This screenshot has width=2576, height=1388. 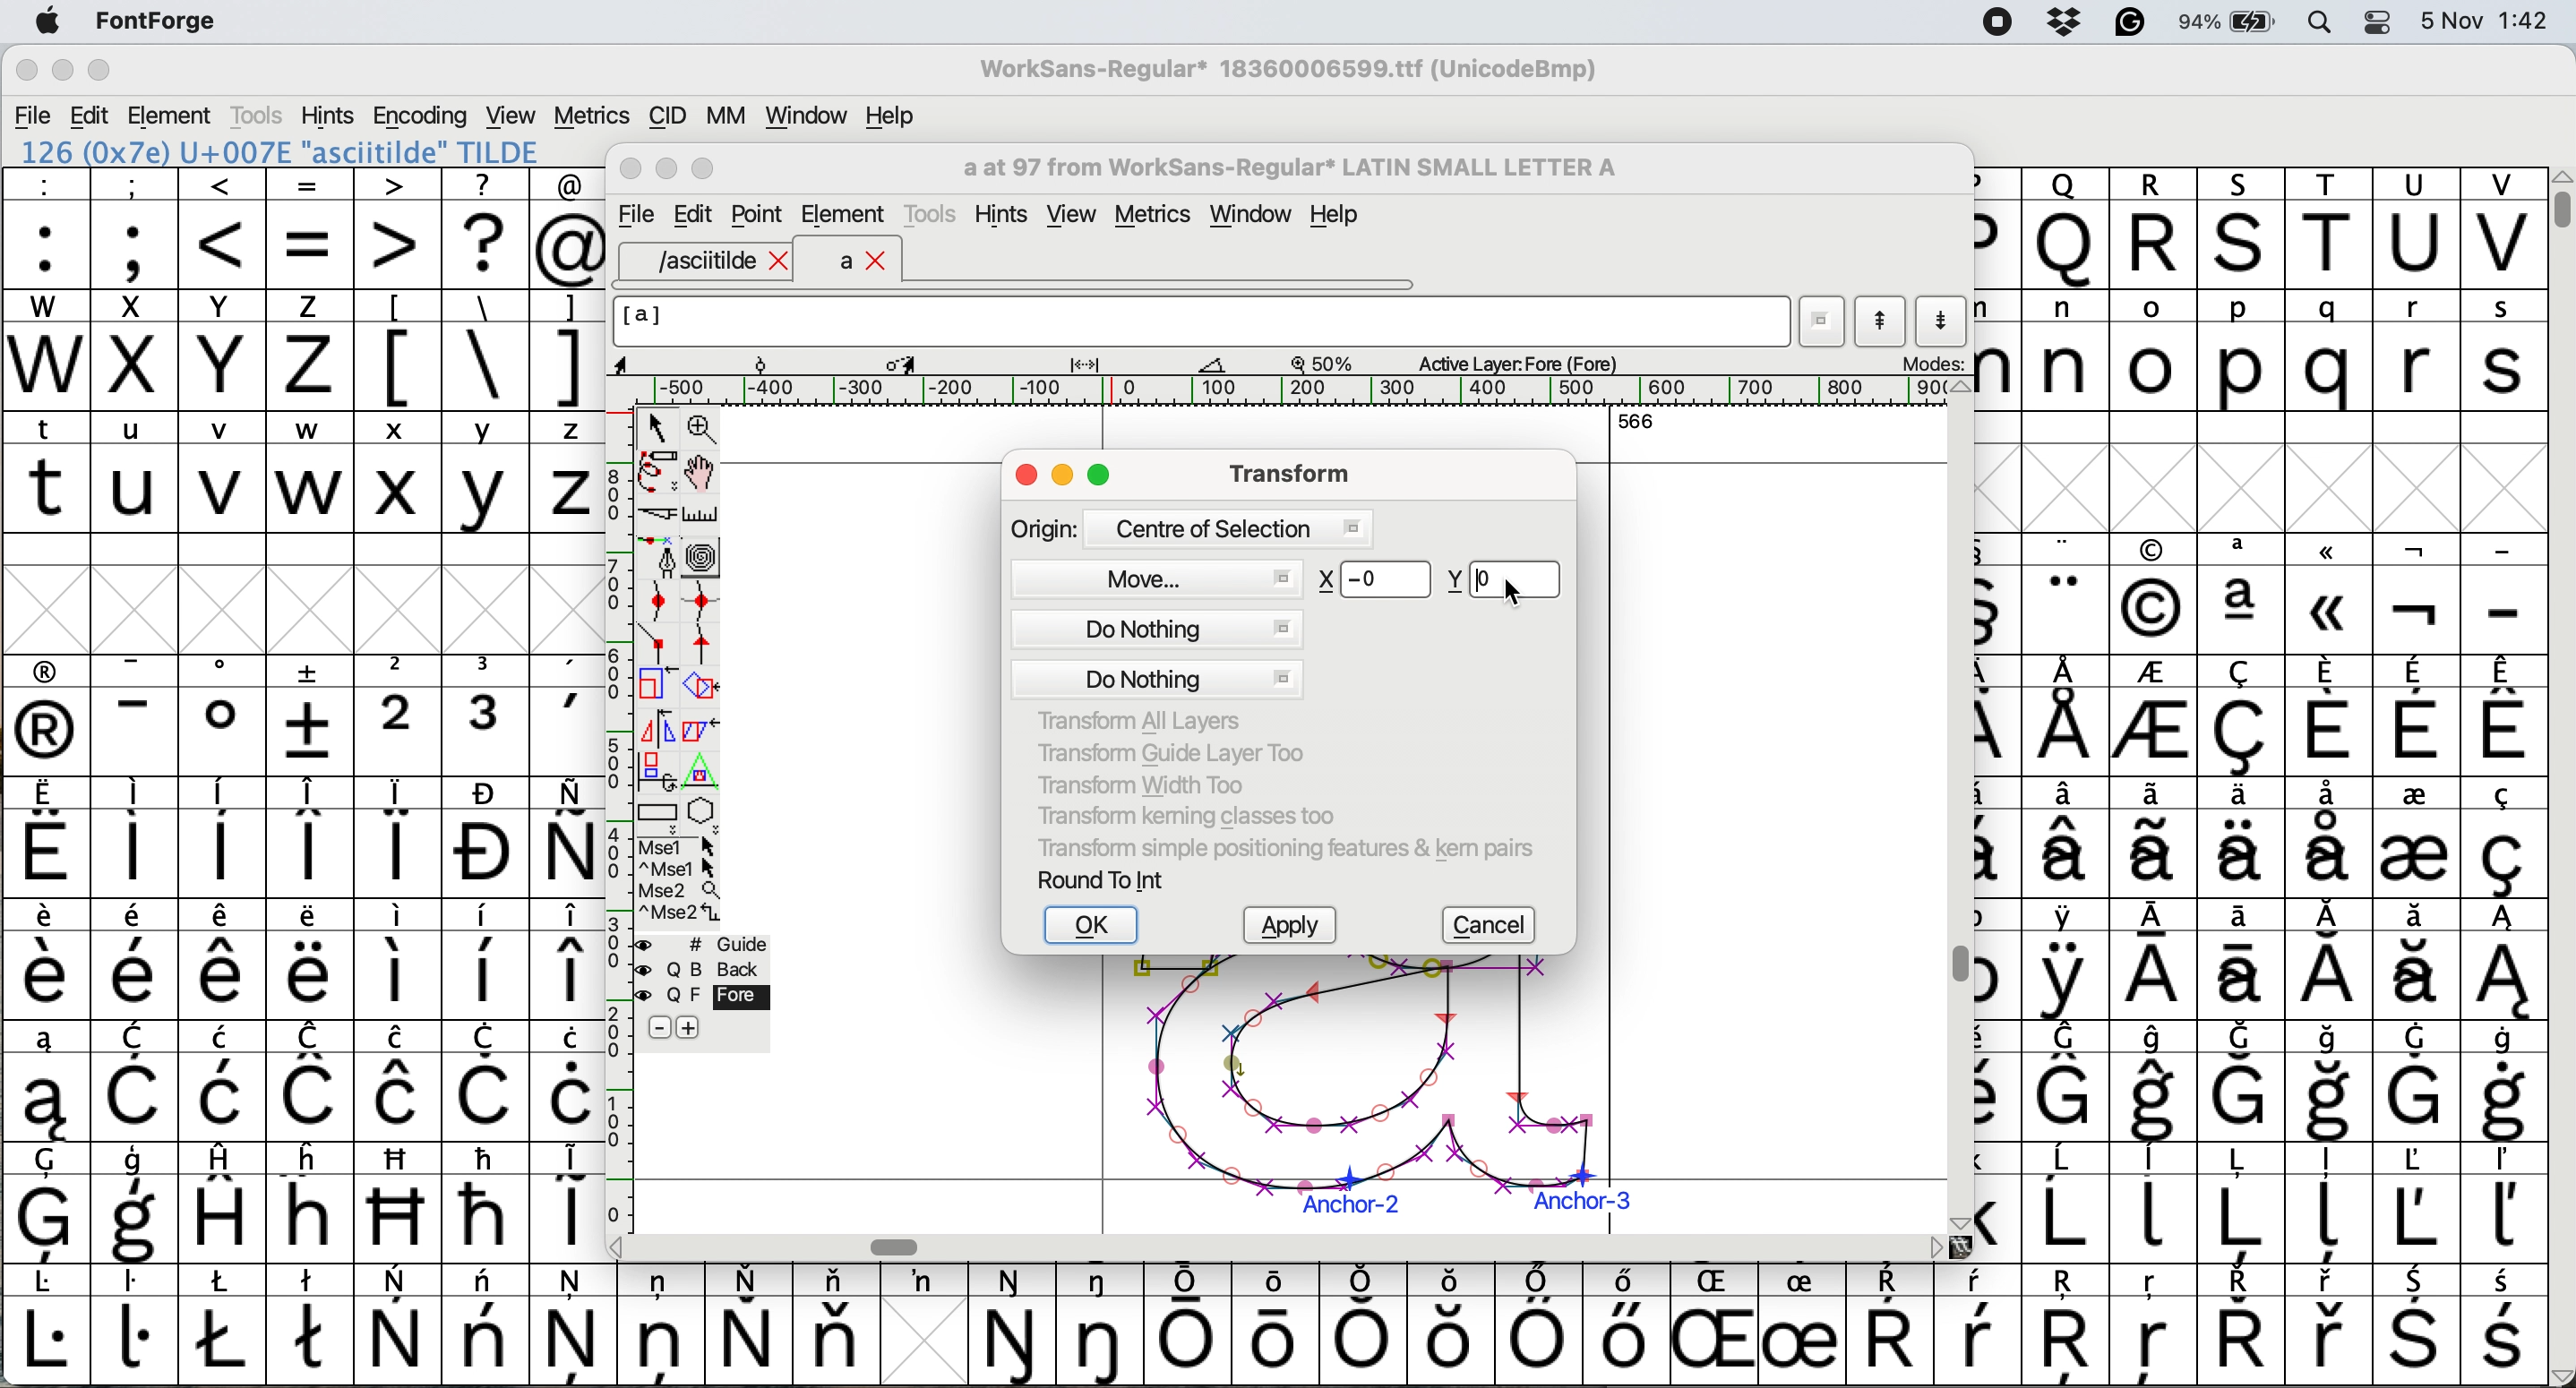 What do you see at coordinates (49, 351) in the screenshot?
I see `W` at bounding box center [49, 351].